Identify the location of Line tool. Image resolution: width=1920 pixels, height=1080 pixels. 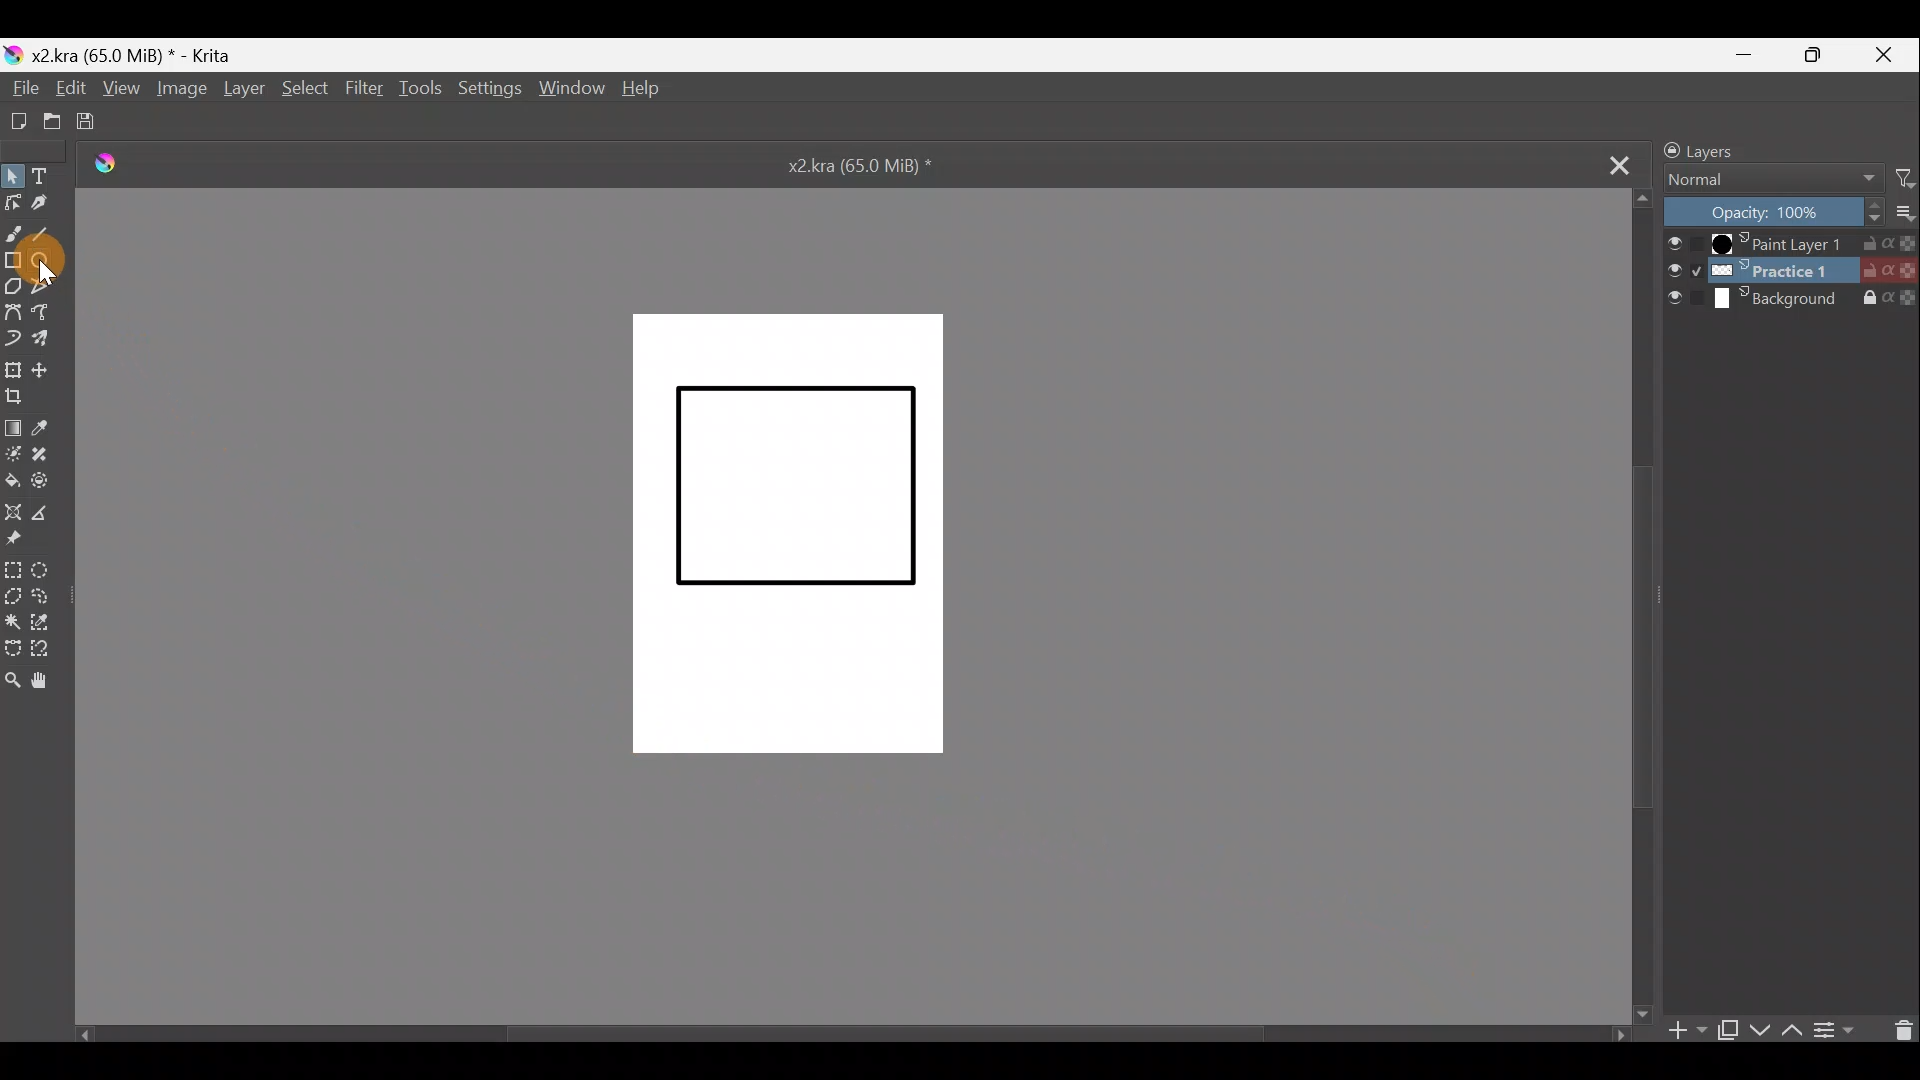
(49, 231).